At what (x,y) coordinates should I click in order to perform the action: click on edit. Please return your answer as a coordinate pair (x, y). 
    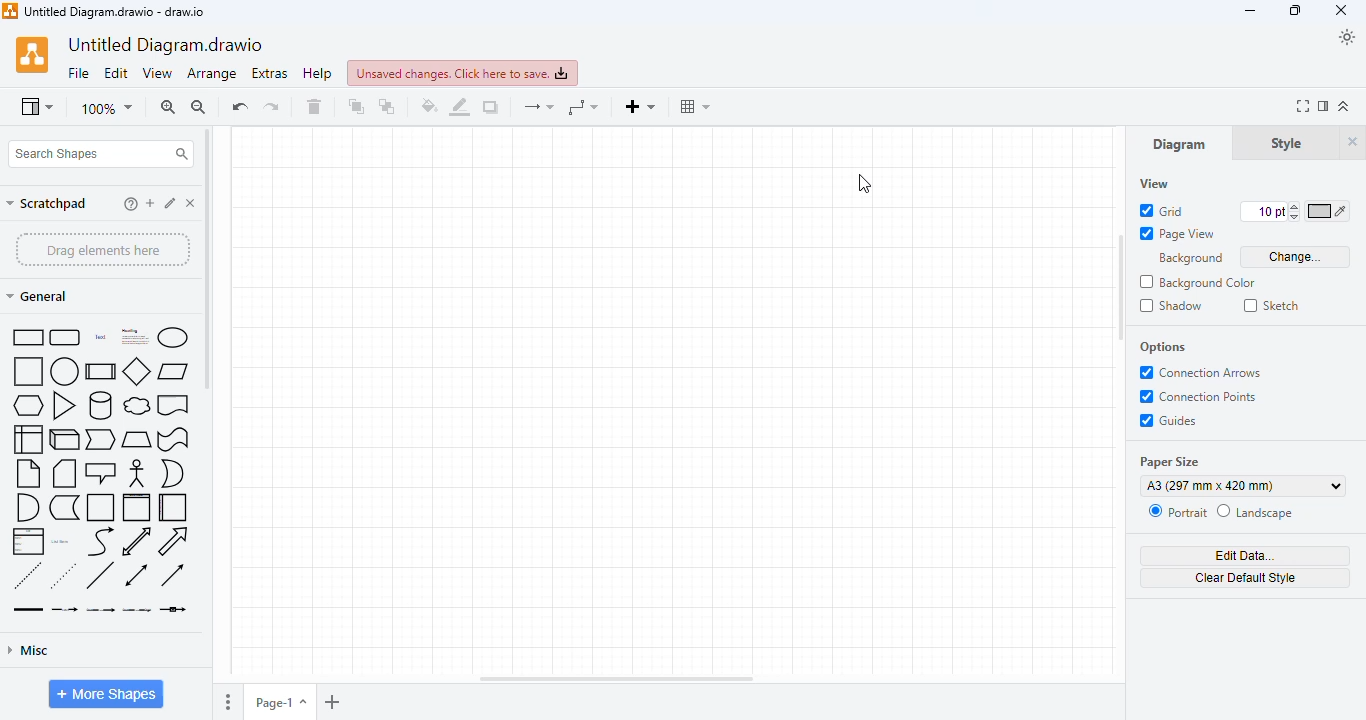
    Looking at the image, I should click on (171, 203).